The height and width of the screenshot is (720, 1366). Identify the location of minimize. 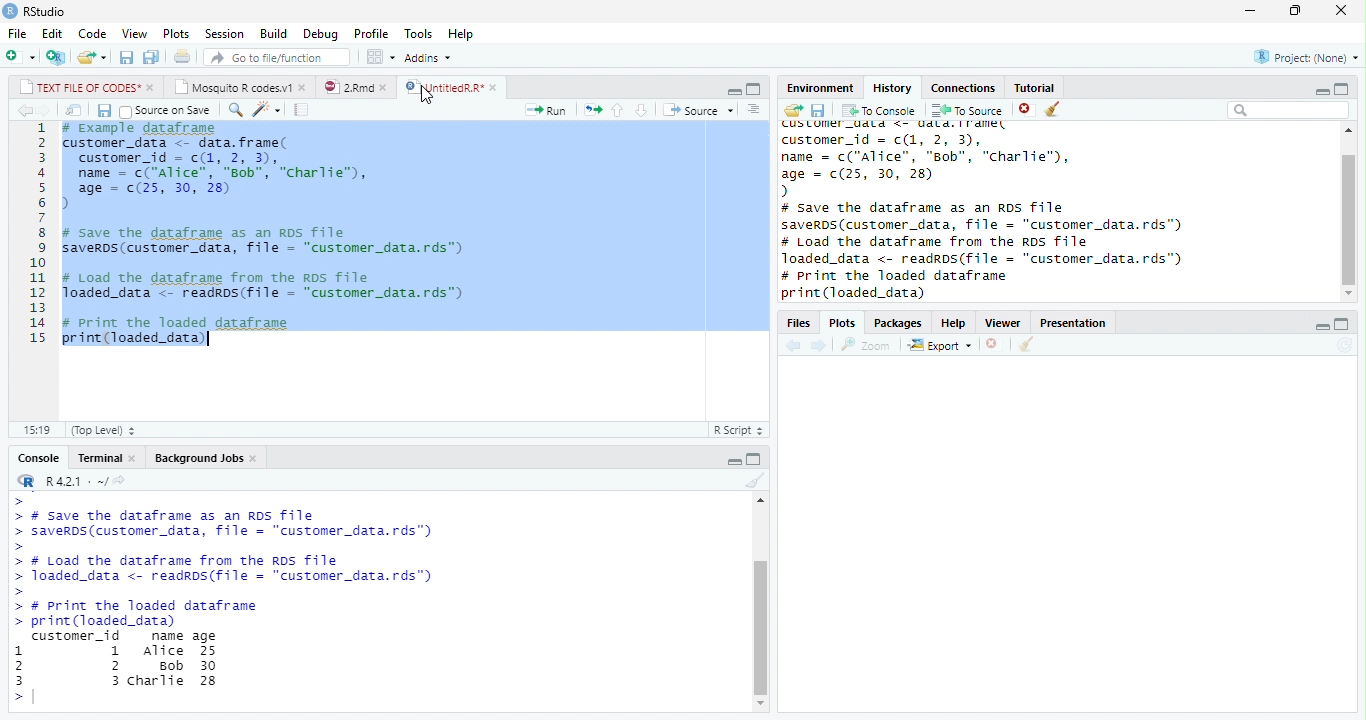
(1323, 327).